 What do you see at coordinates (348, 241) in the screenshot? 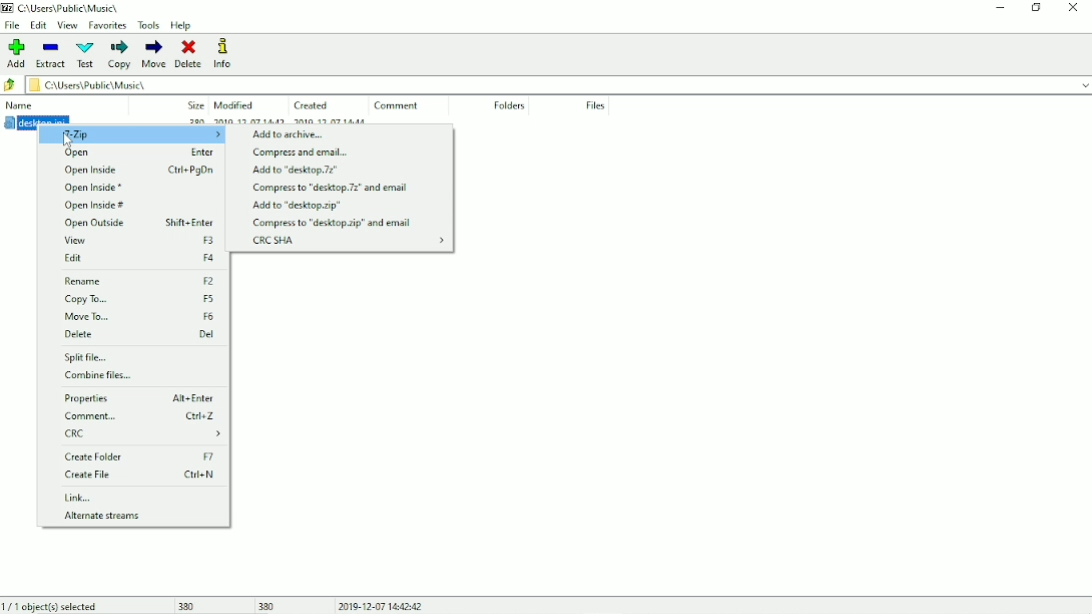
I see `CRC SHA` at bounding box center [348, 241].